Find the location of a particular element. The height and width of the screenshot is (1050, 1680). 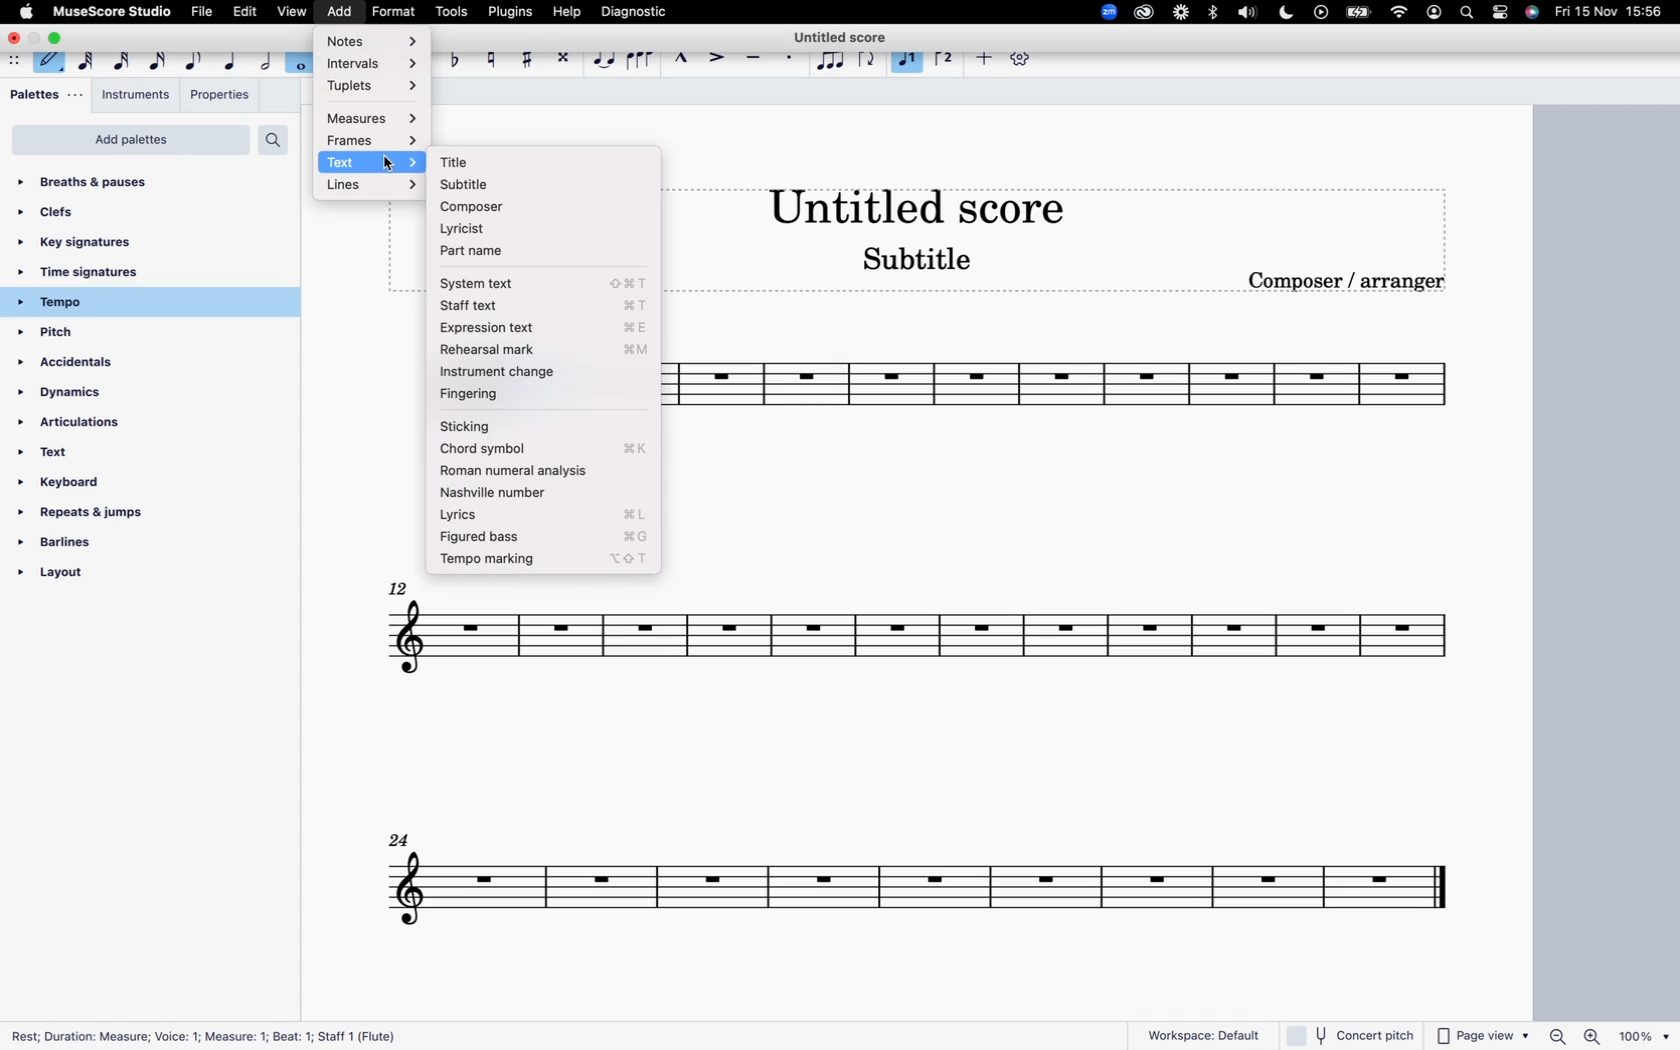

composer is located at coordinates (513, 206).